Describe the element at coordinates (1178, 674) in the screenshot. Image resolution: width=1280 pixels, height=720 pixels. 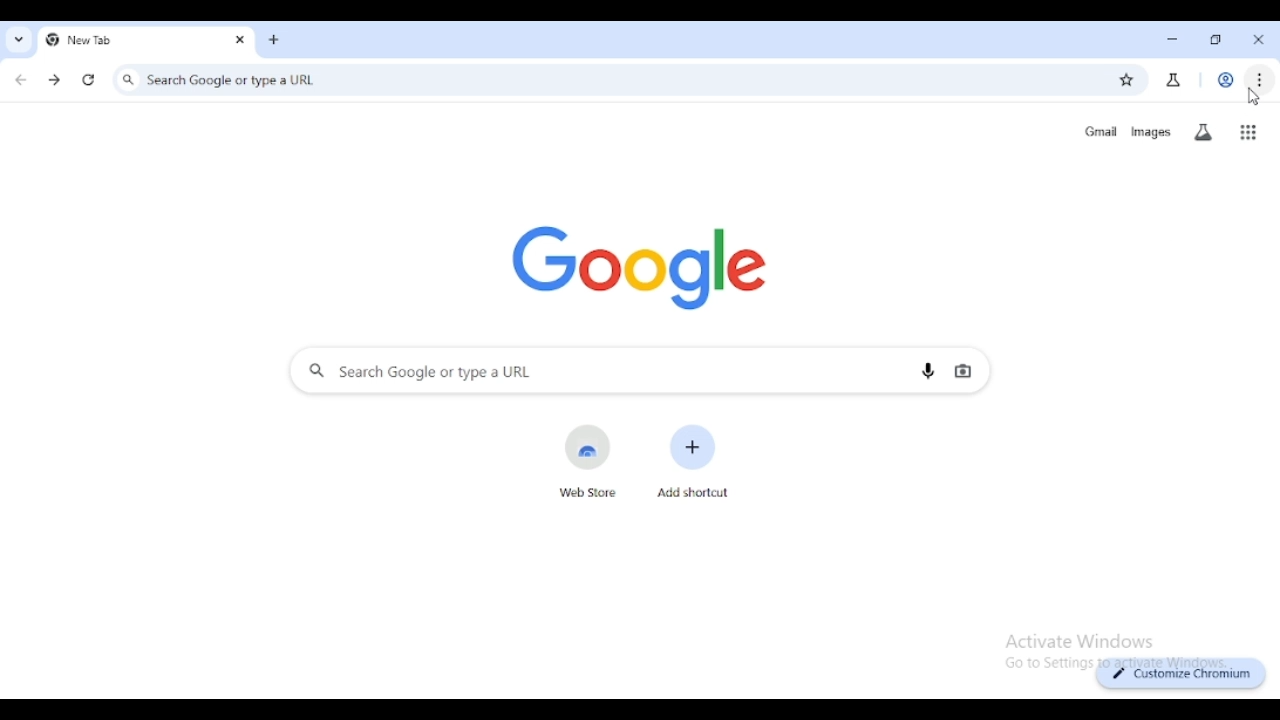
I see `customize chromium` at that location.